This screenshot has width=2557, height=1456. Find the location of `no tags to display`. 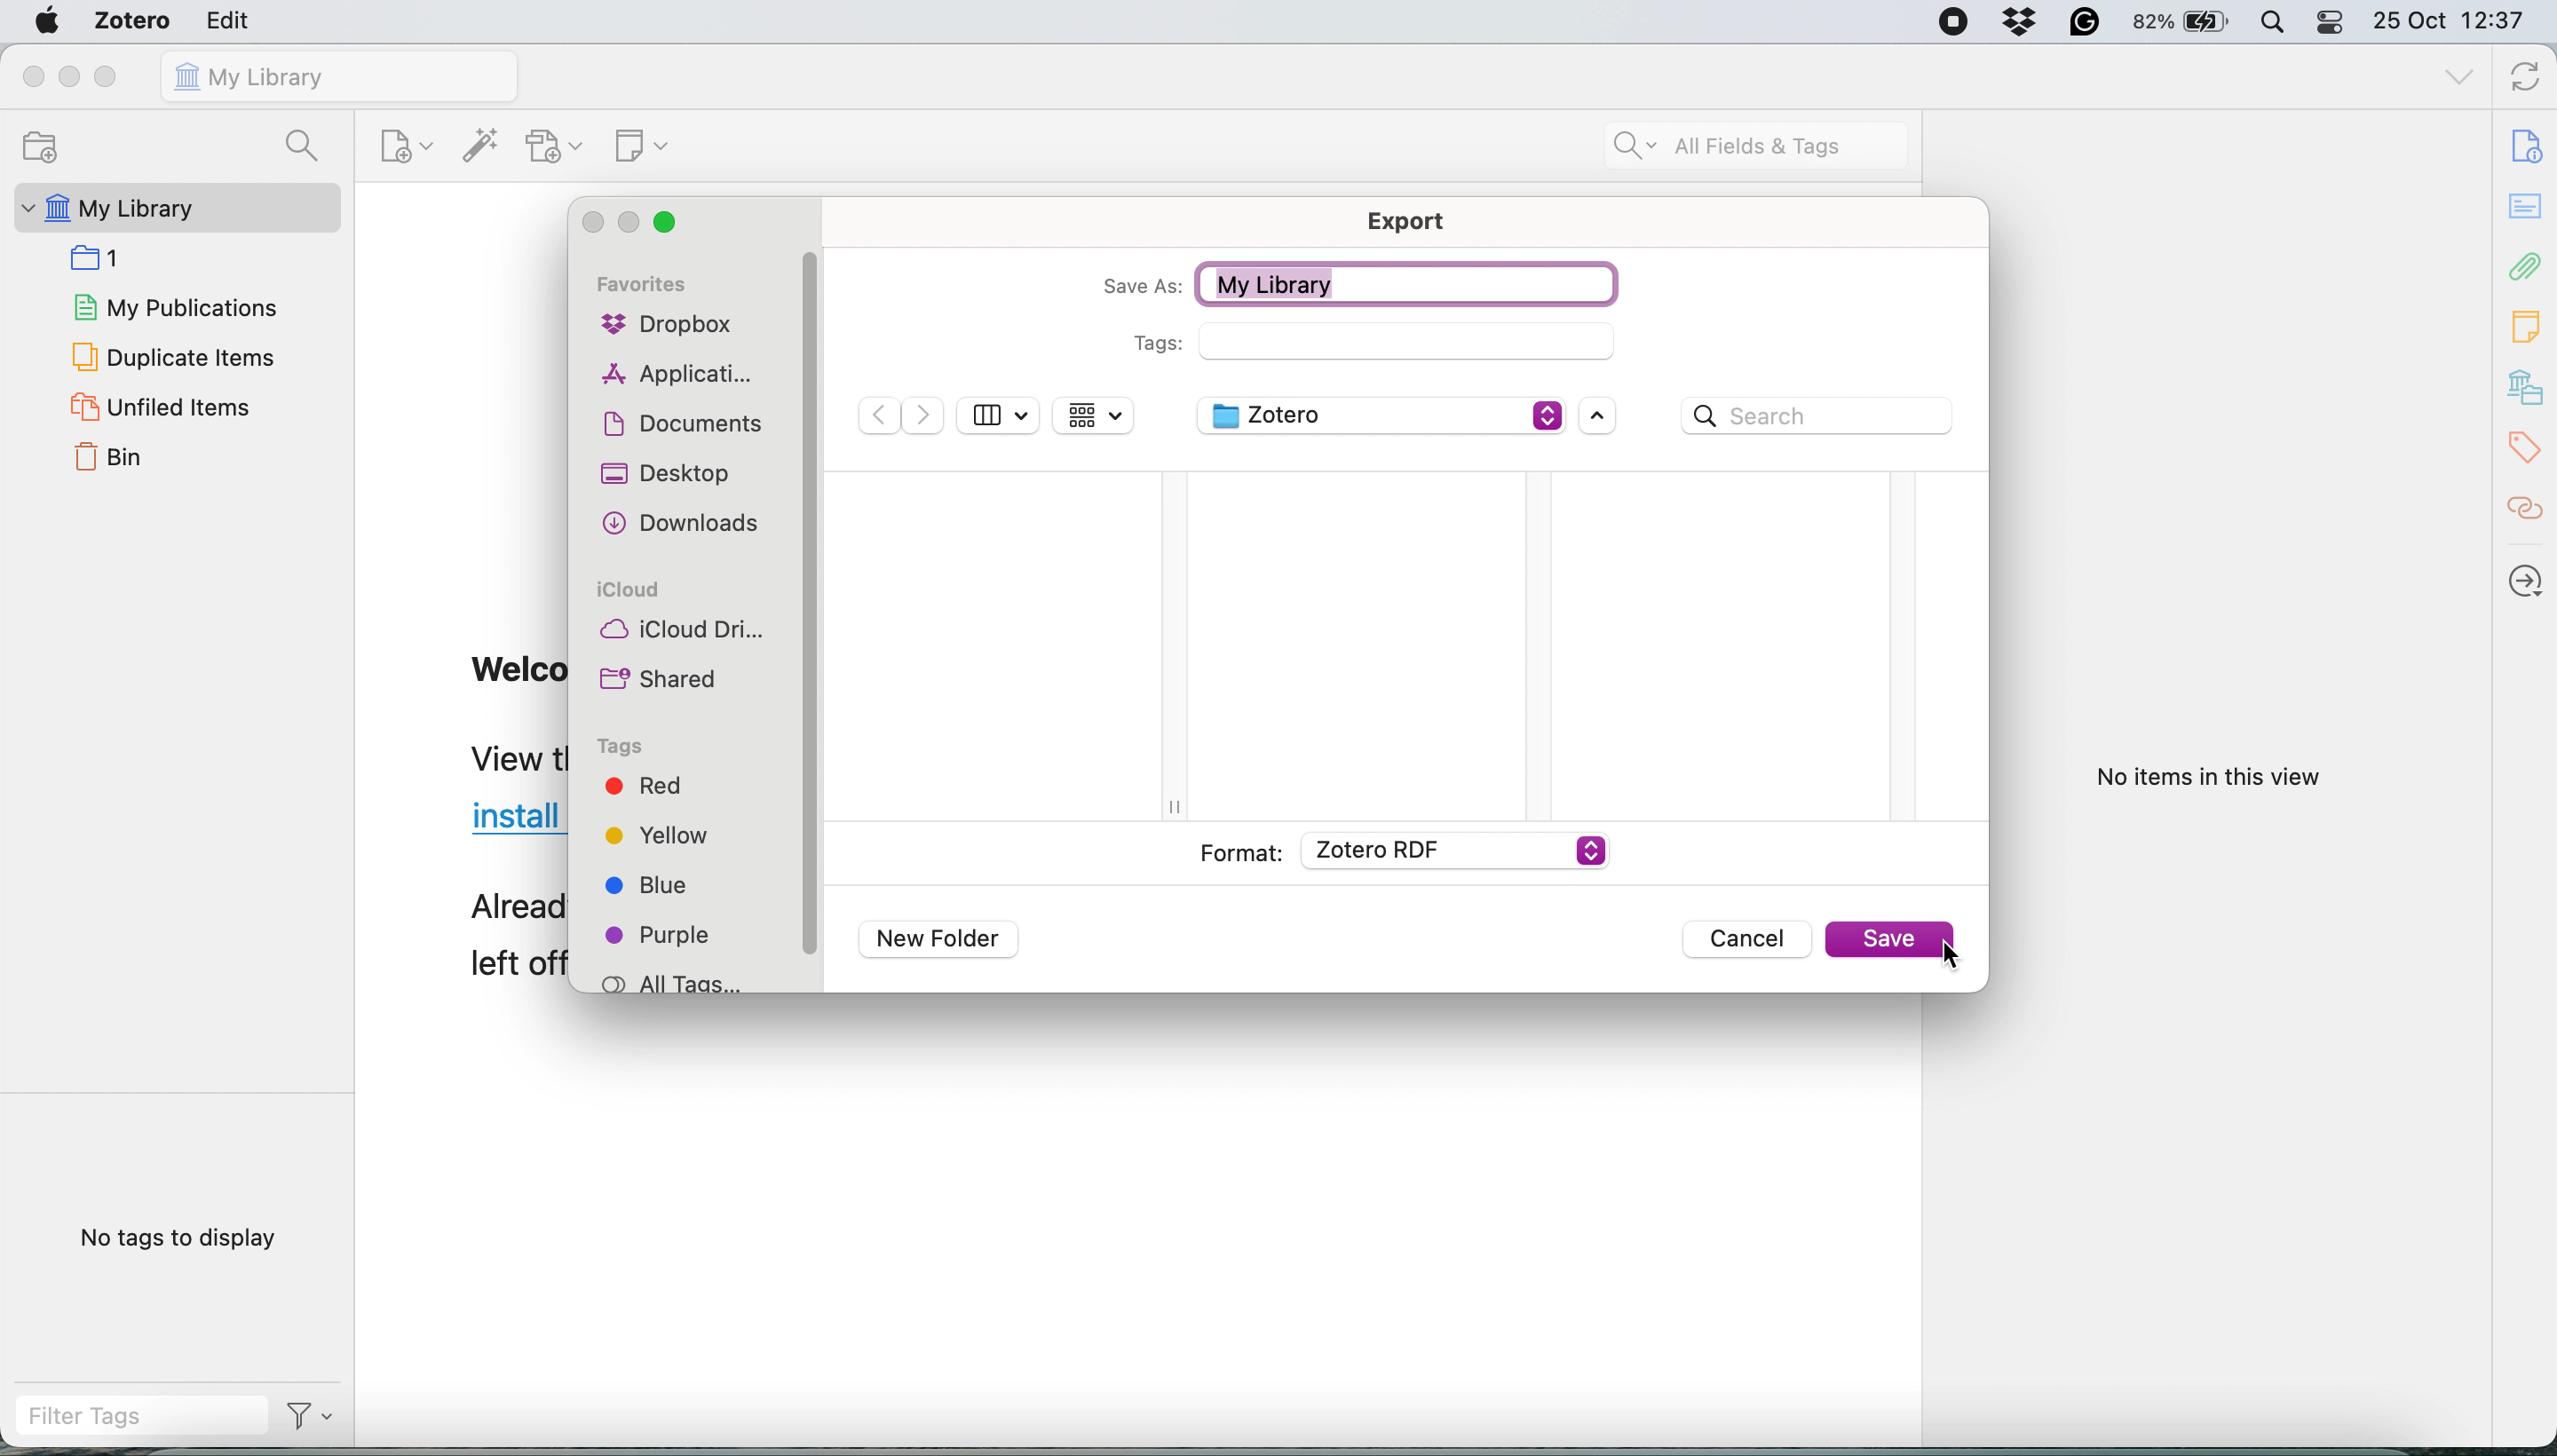

no tags to display is located at coordinates (176, 1237).